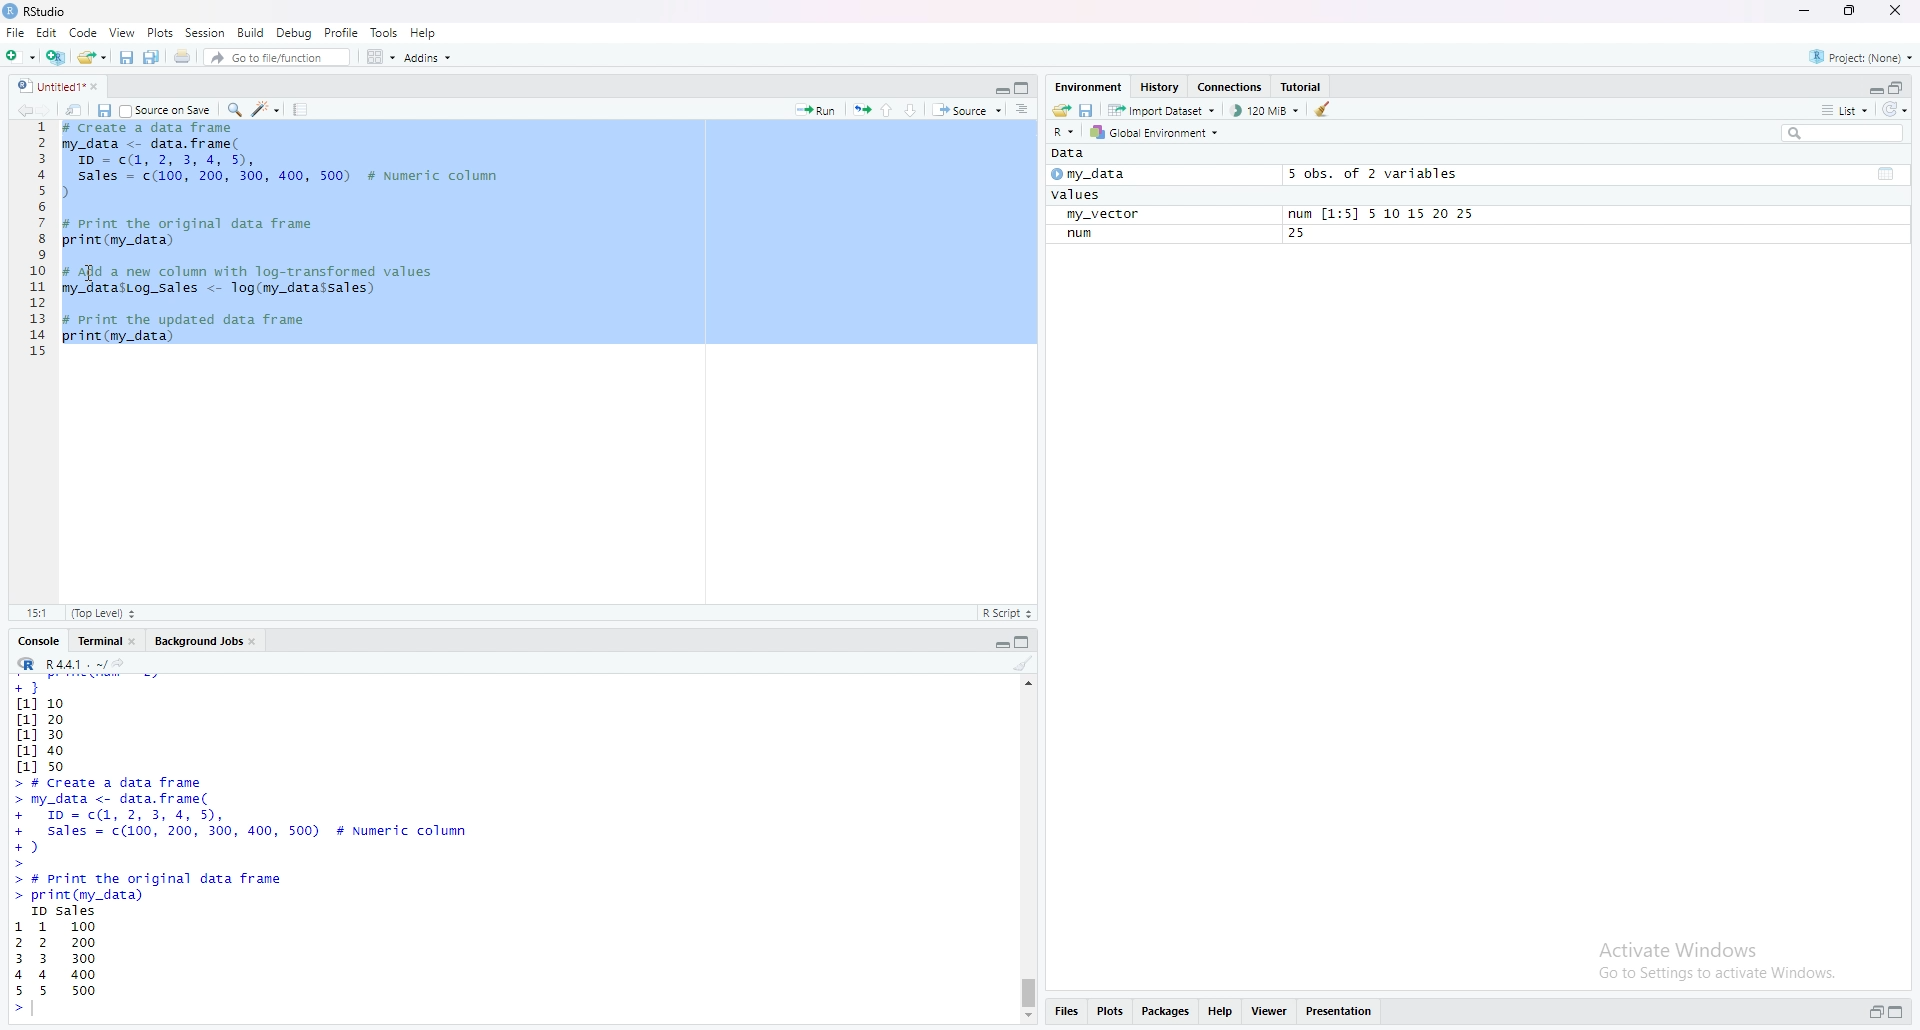  Describe the element at coordinates (1022, 87) in the screenshot. I see `maximize` at that location.